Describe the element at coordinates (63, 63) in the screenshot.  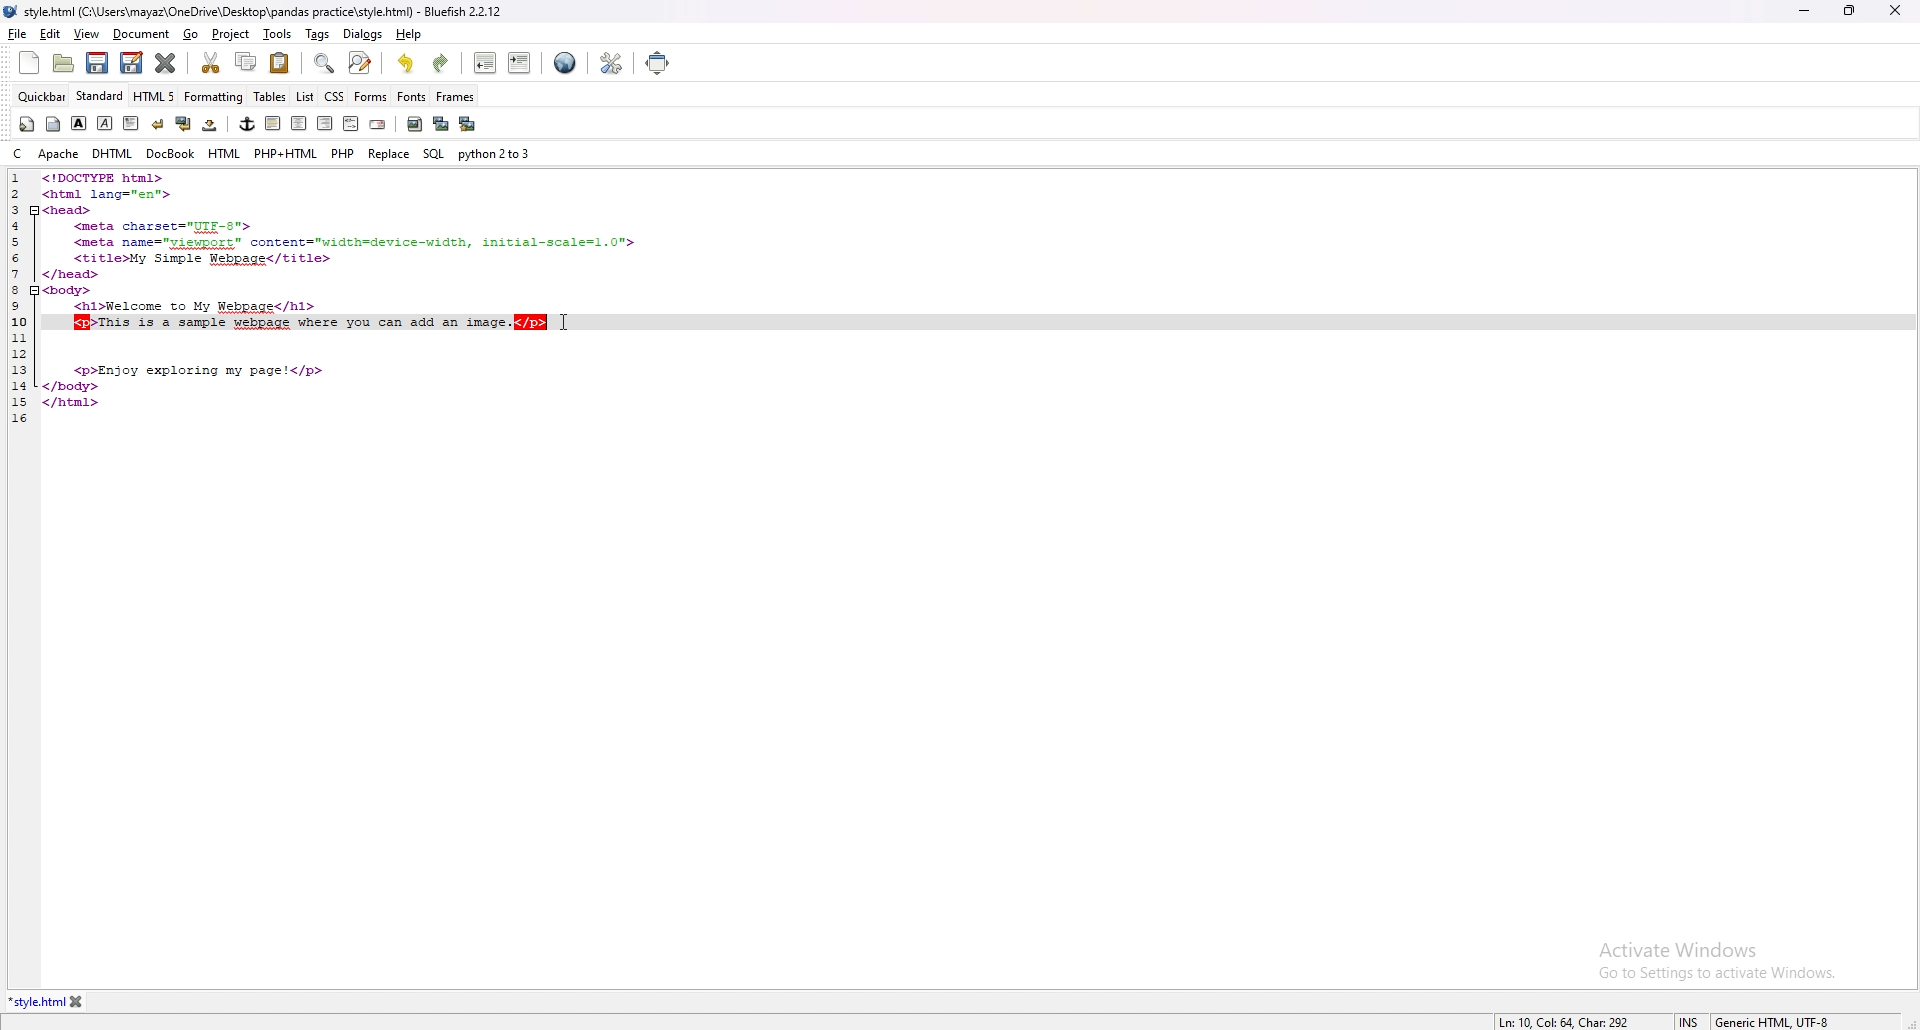
I see `open` at that location.